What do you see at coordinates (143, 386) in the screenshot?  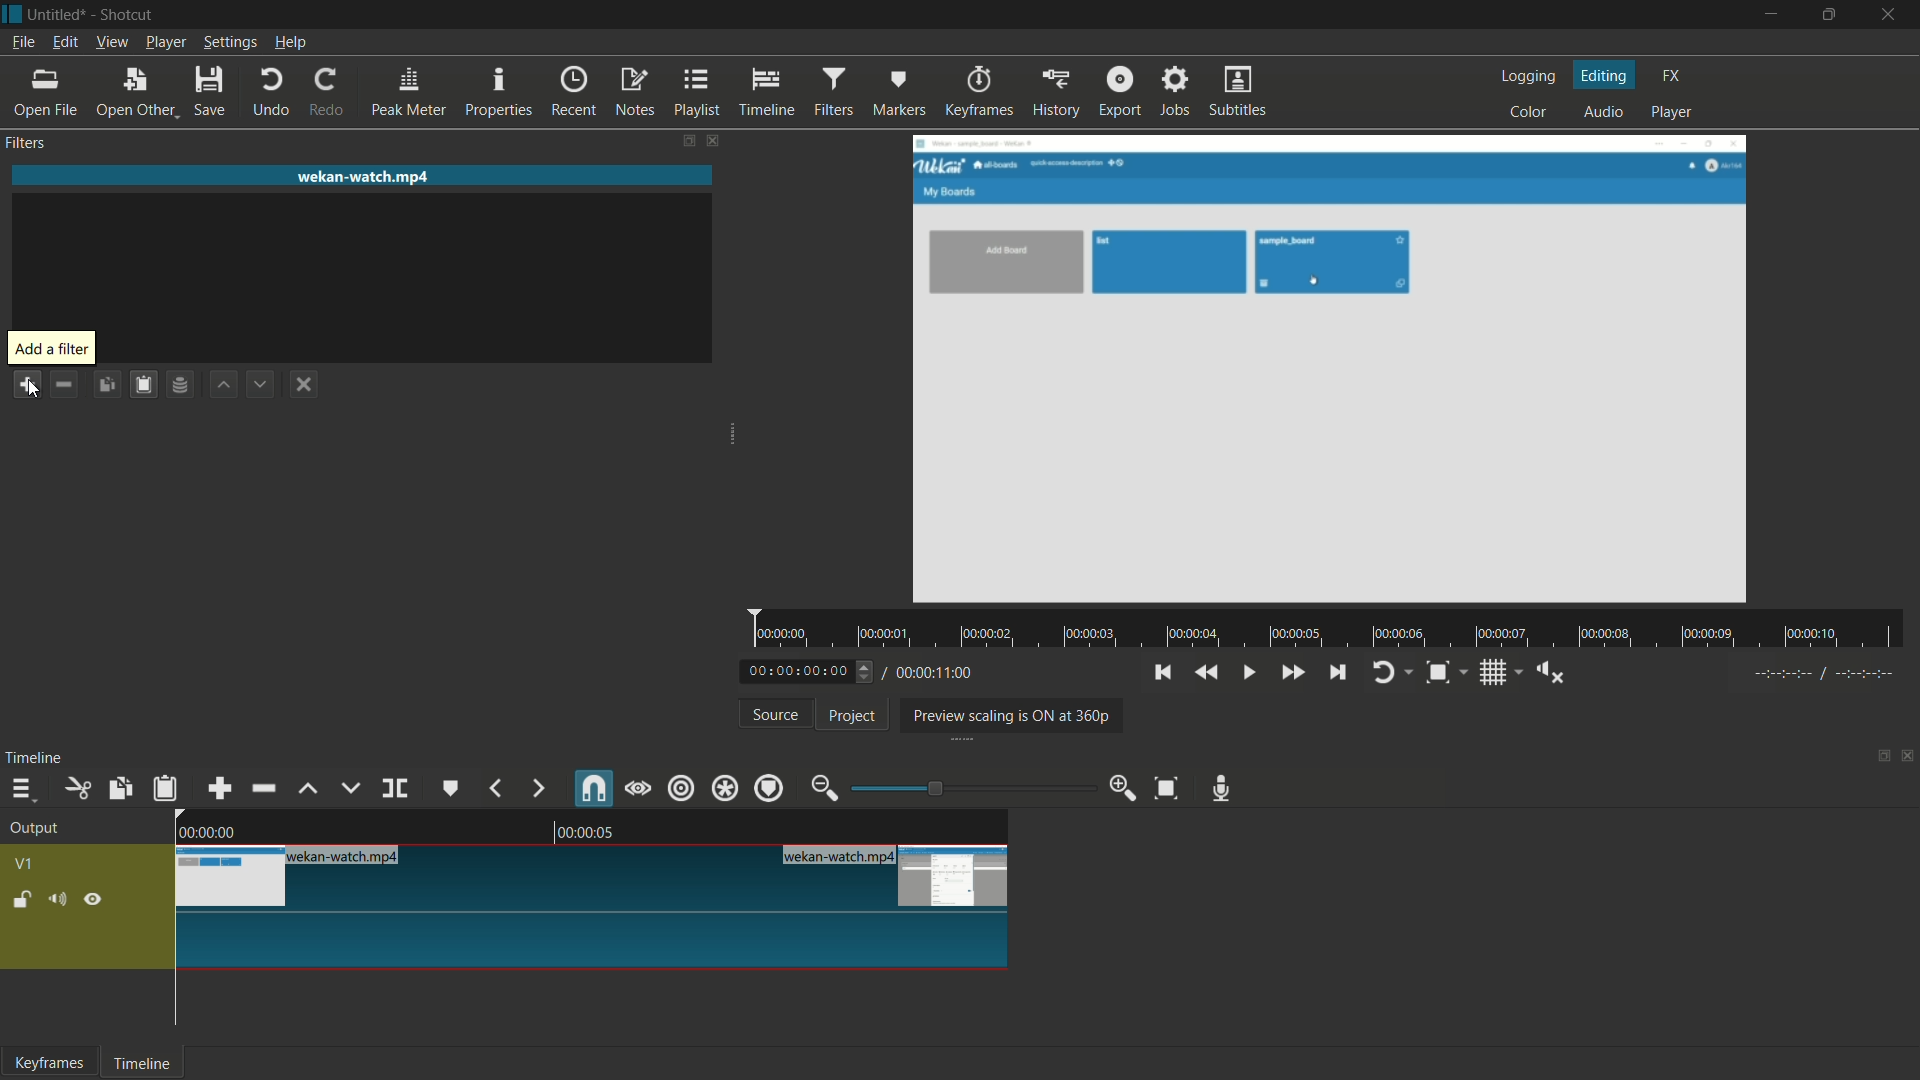 I see `paste filters` at bounding box center [143, 386].